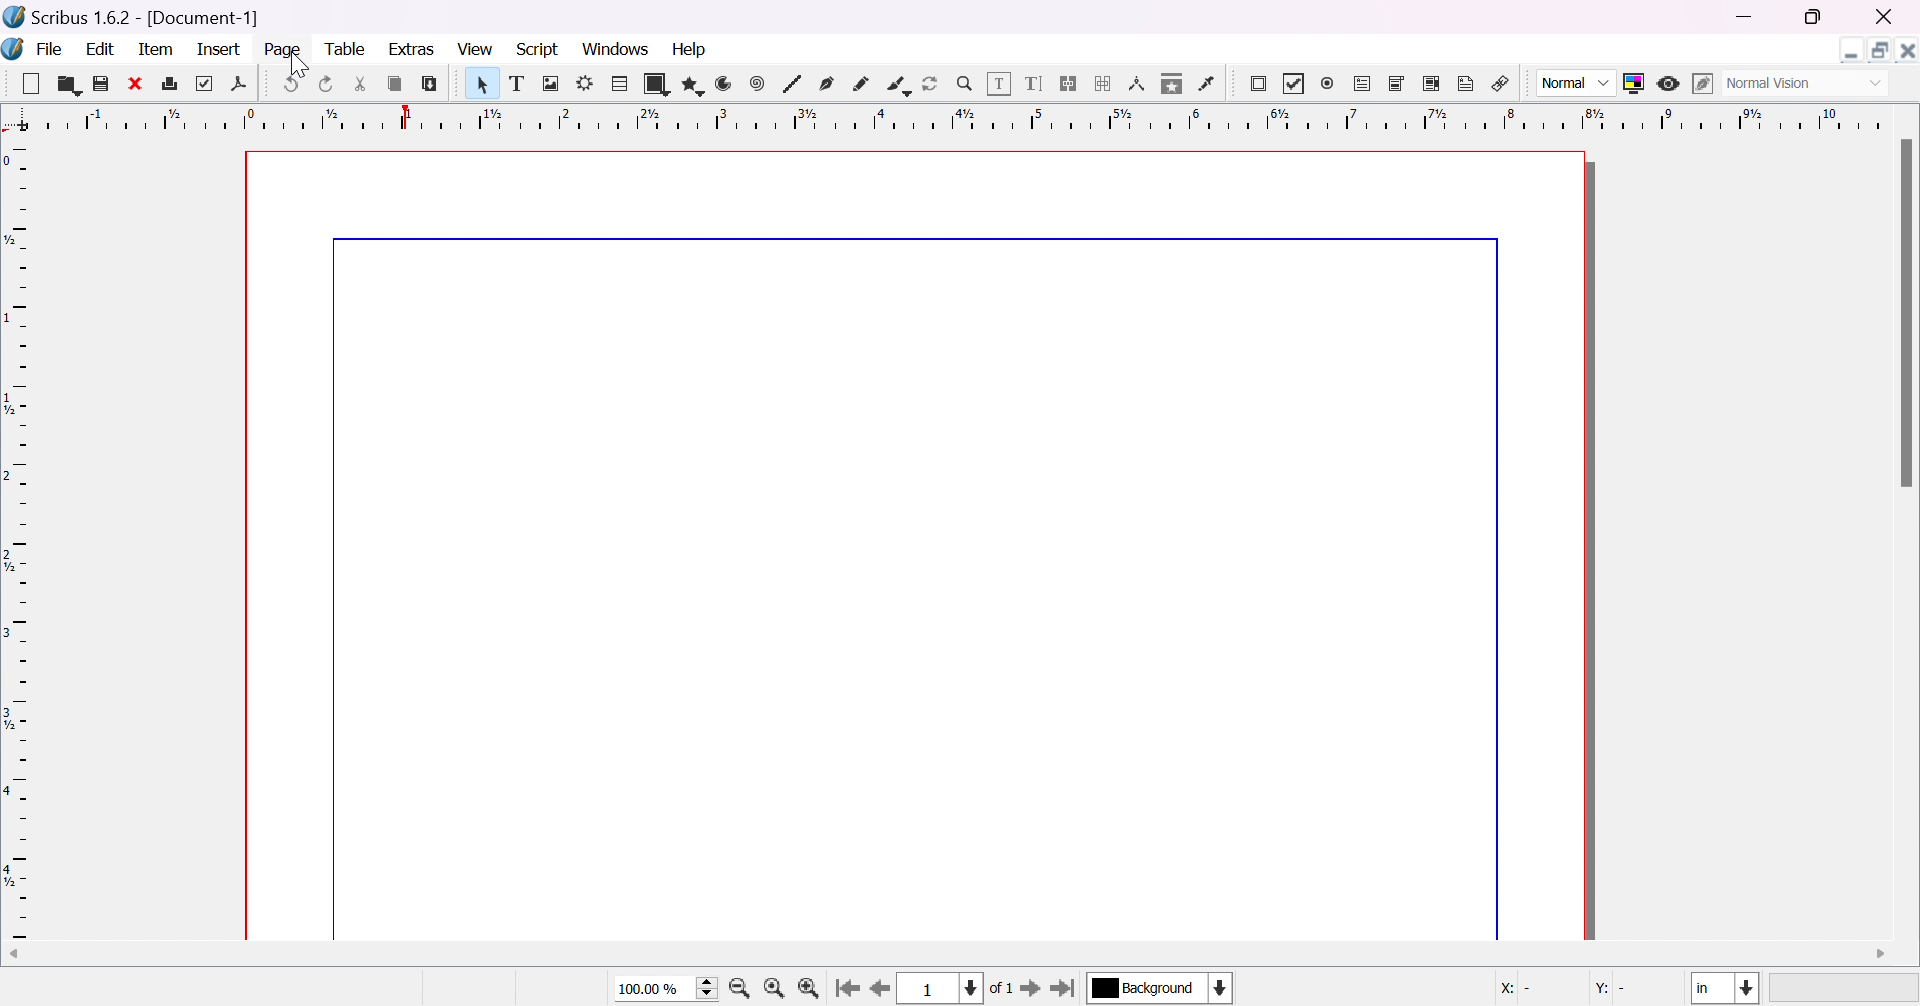 This screenshot has width=1920, height=1006. I want to click on render frame, so click(589, 83).